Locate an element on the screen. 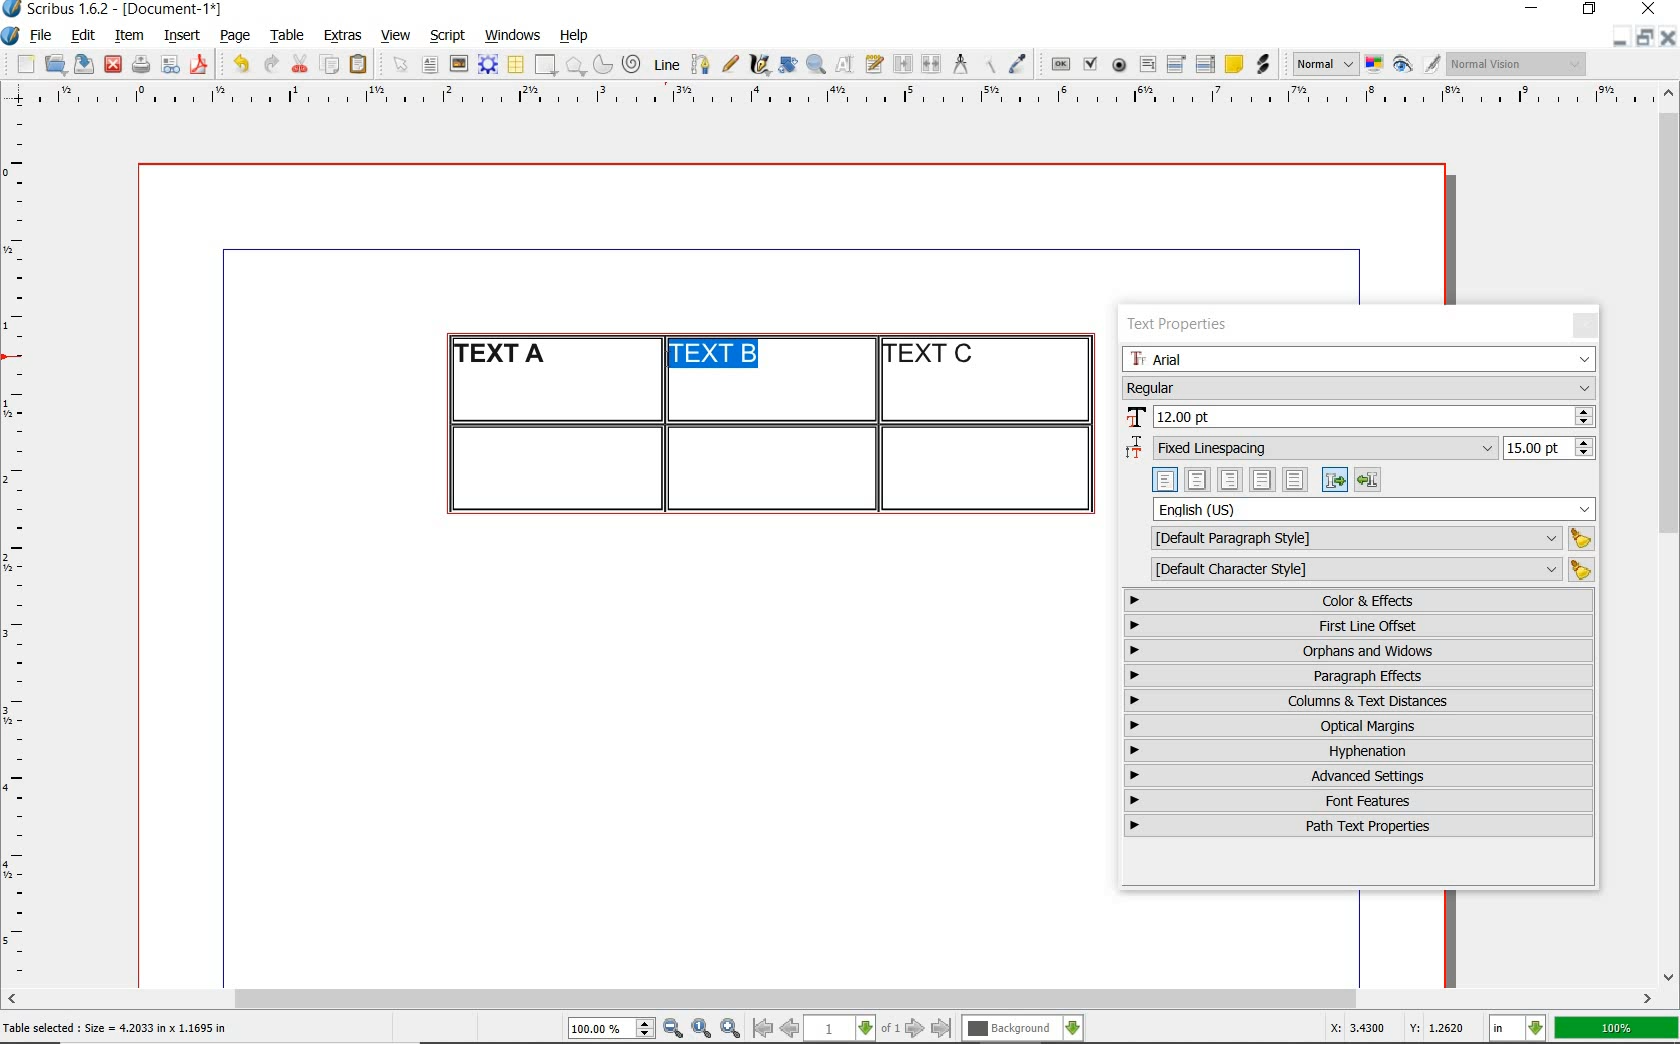  pdf combo box is located at coordinates (1177, 63).